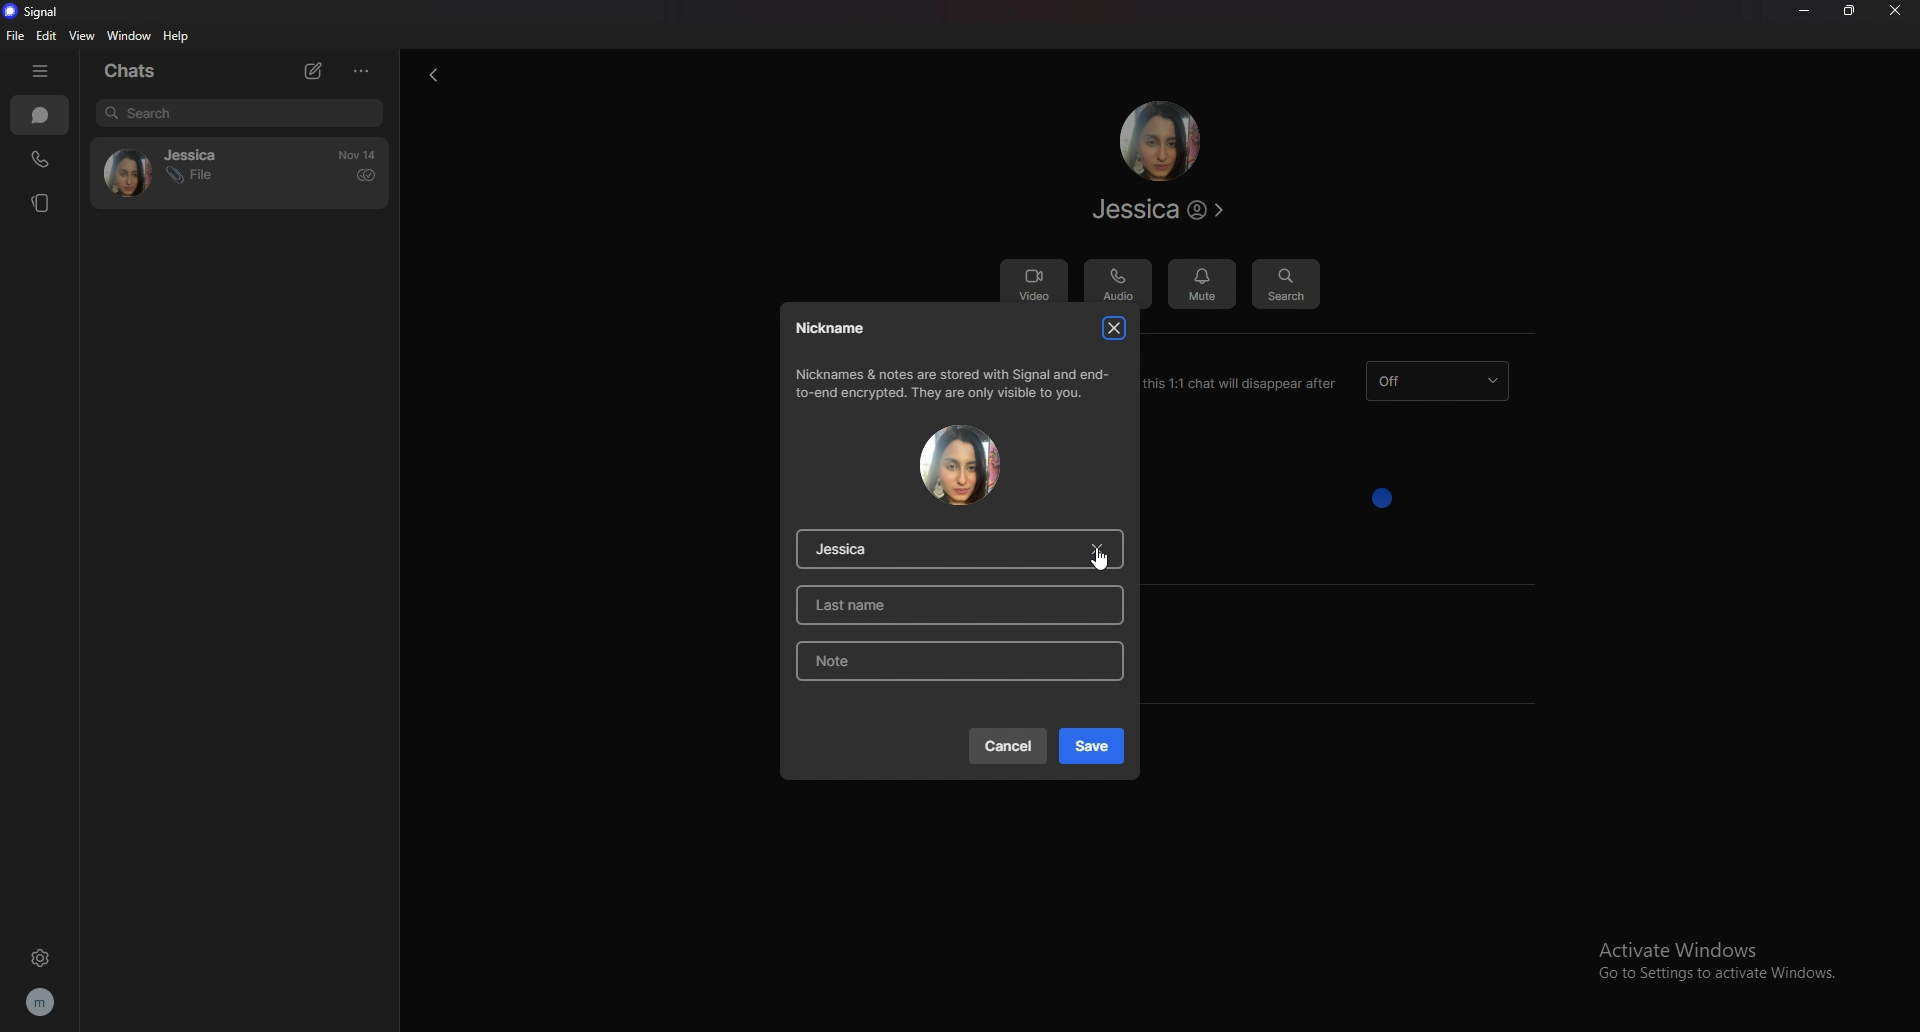  What do you see at coordinates (175, 37) in the screenshot?
I see `help` at bounding box center [175, 37].